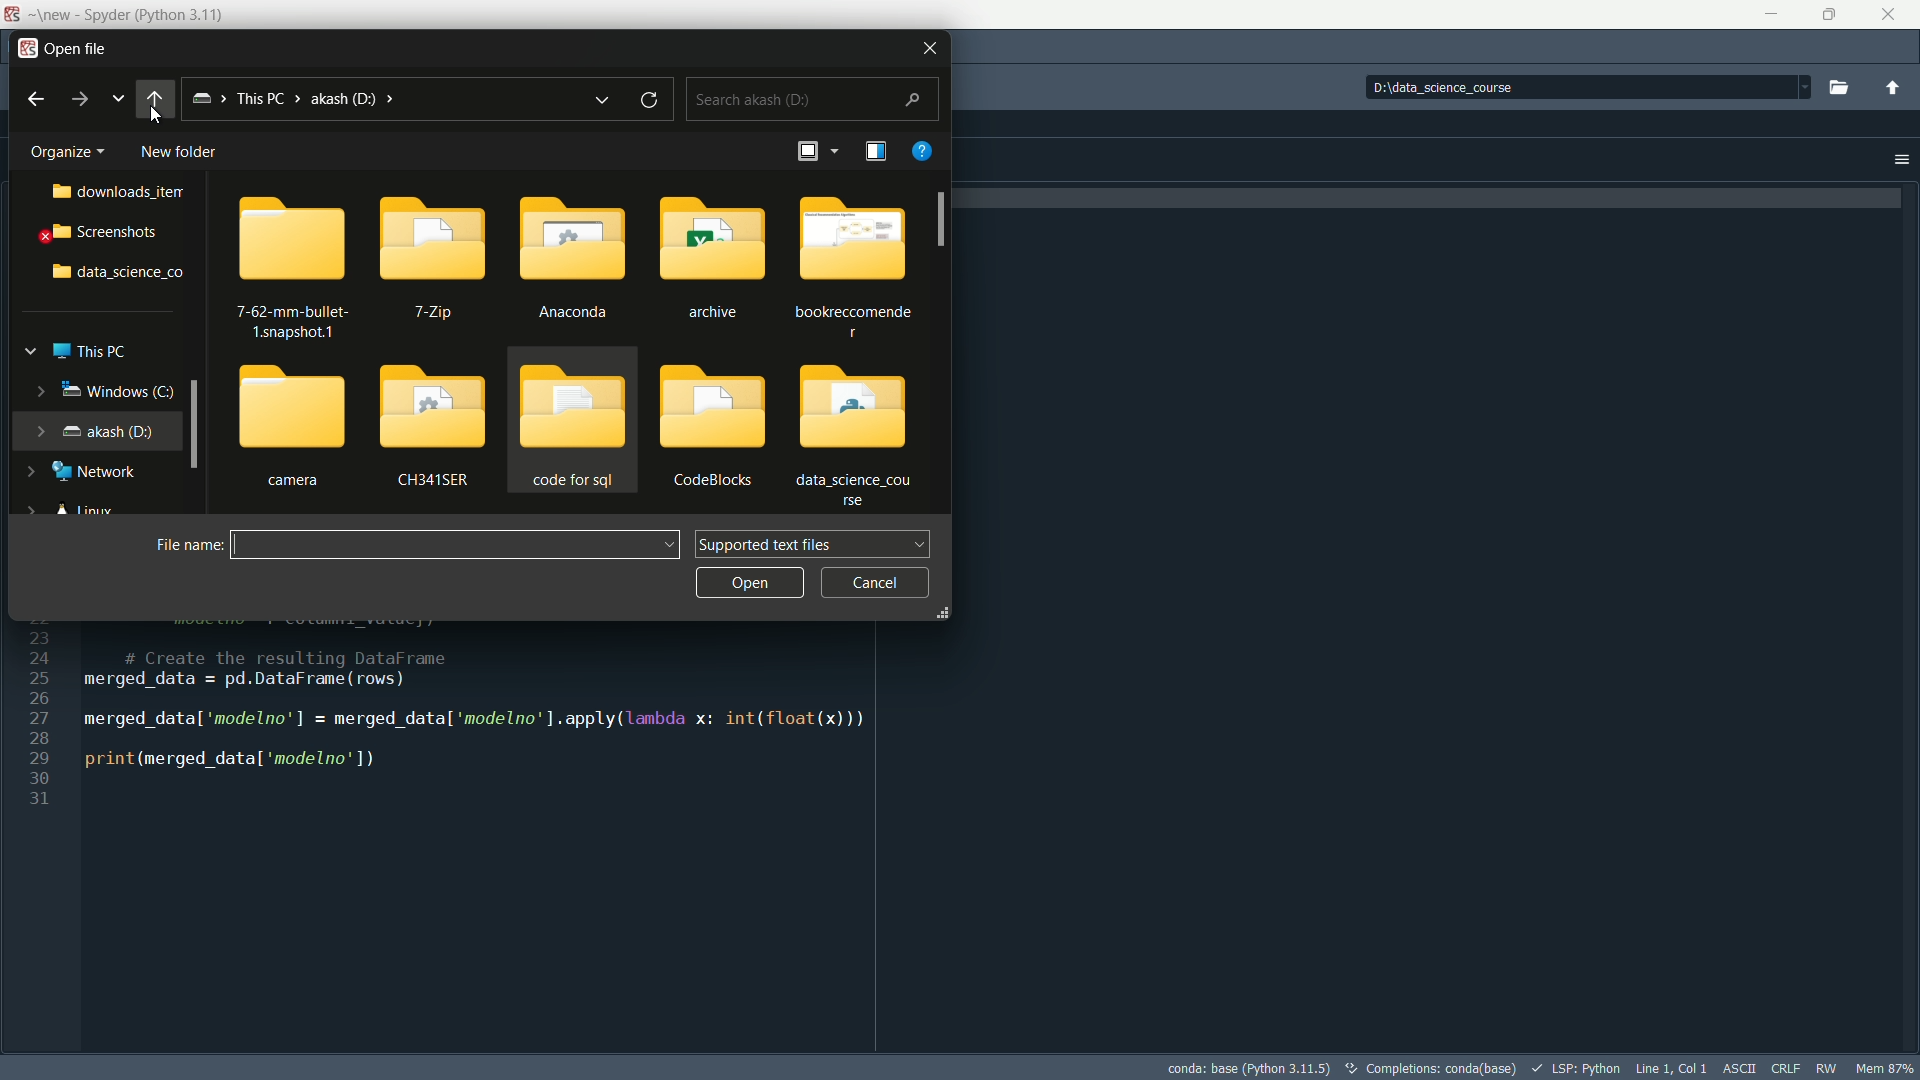 The image size is (1920, 1080). What do you see at coordinates (179, 152) in the screenshot?
I see `new folder` at bounding box center [179, 152].